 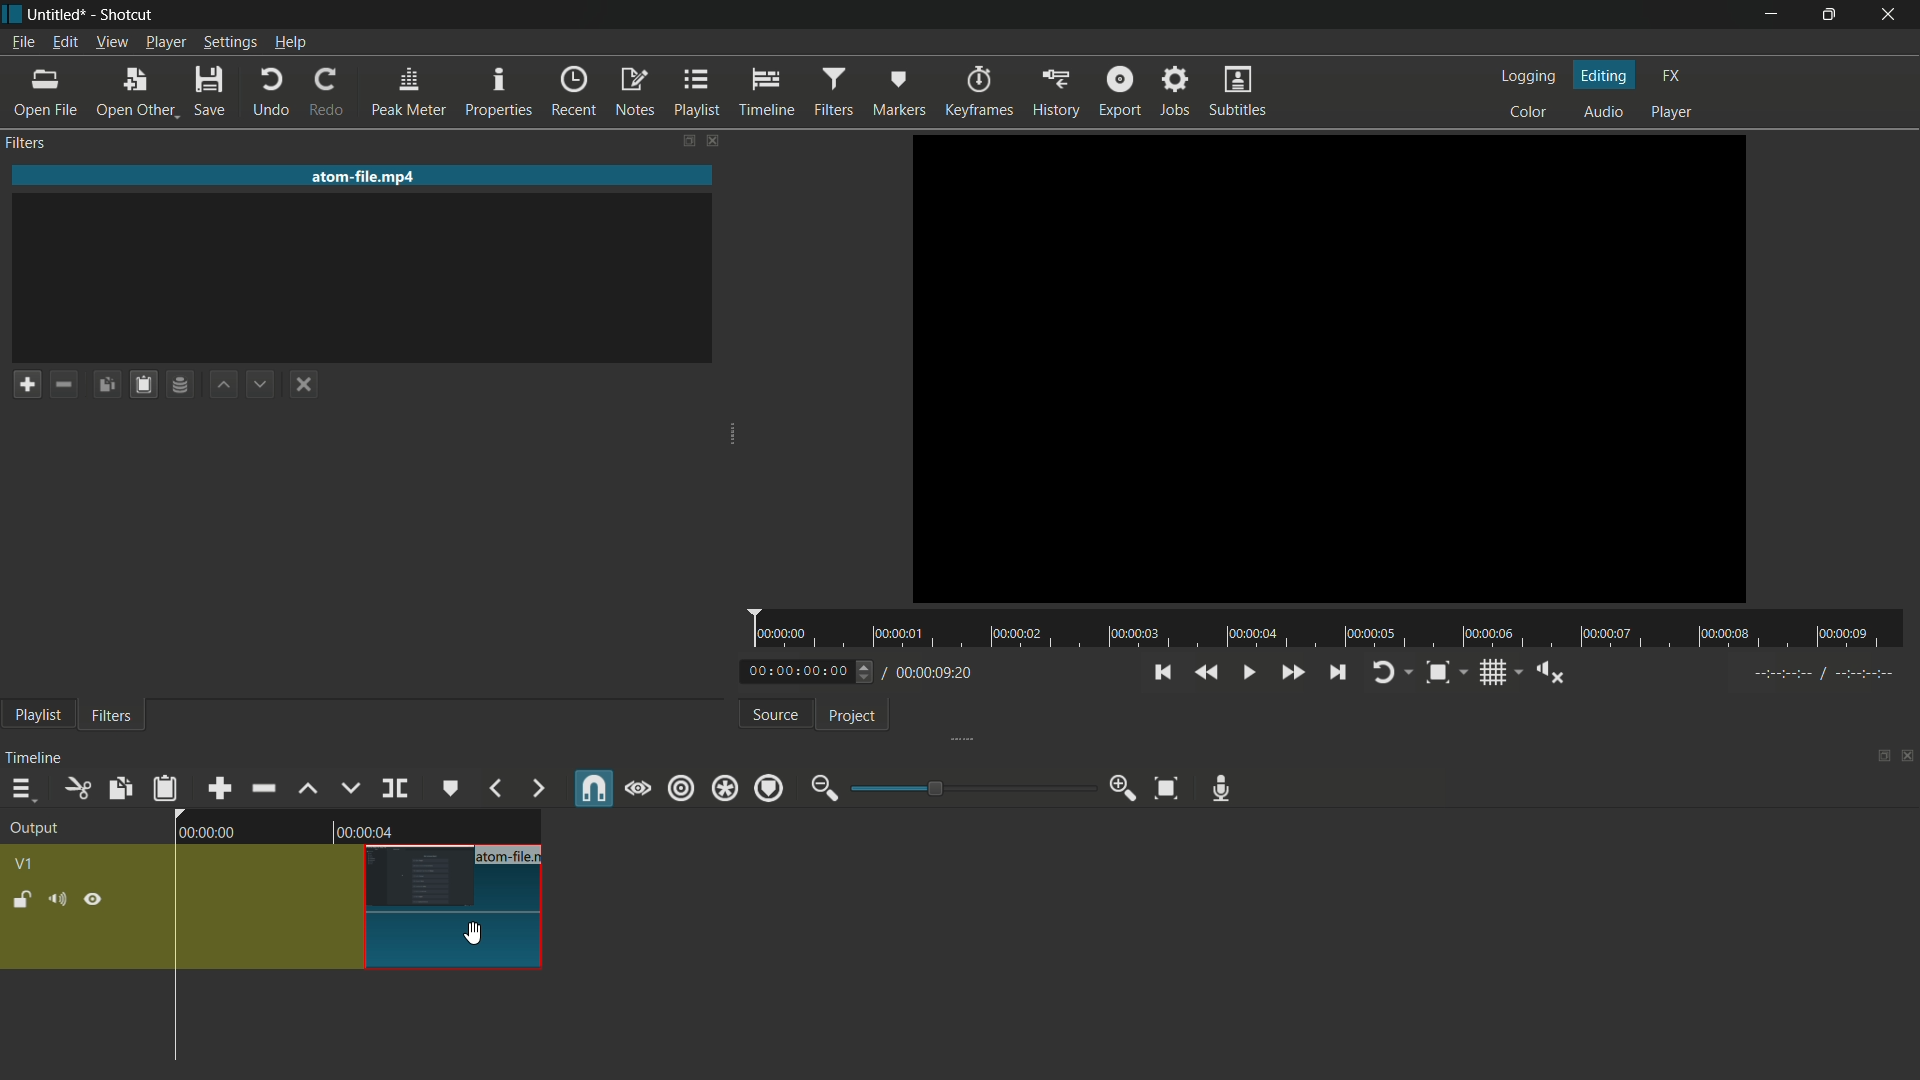 What do you see at coordinates (207, 833) in the screenshot?
I see `current time` at bounding box center [207, 833].